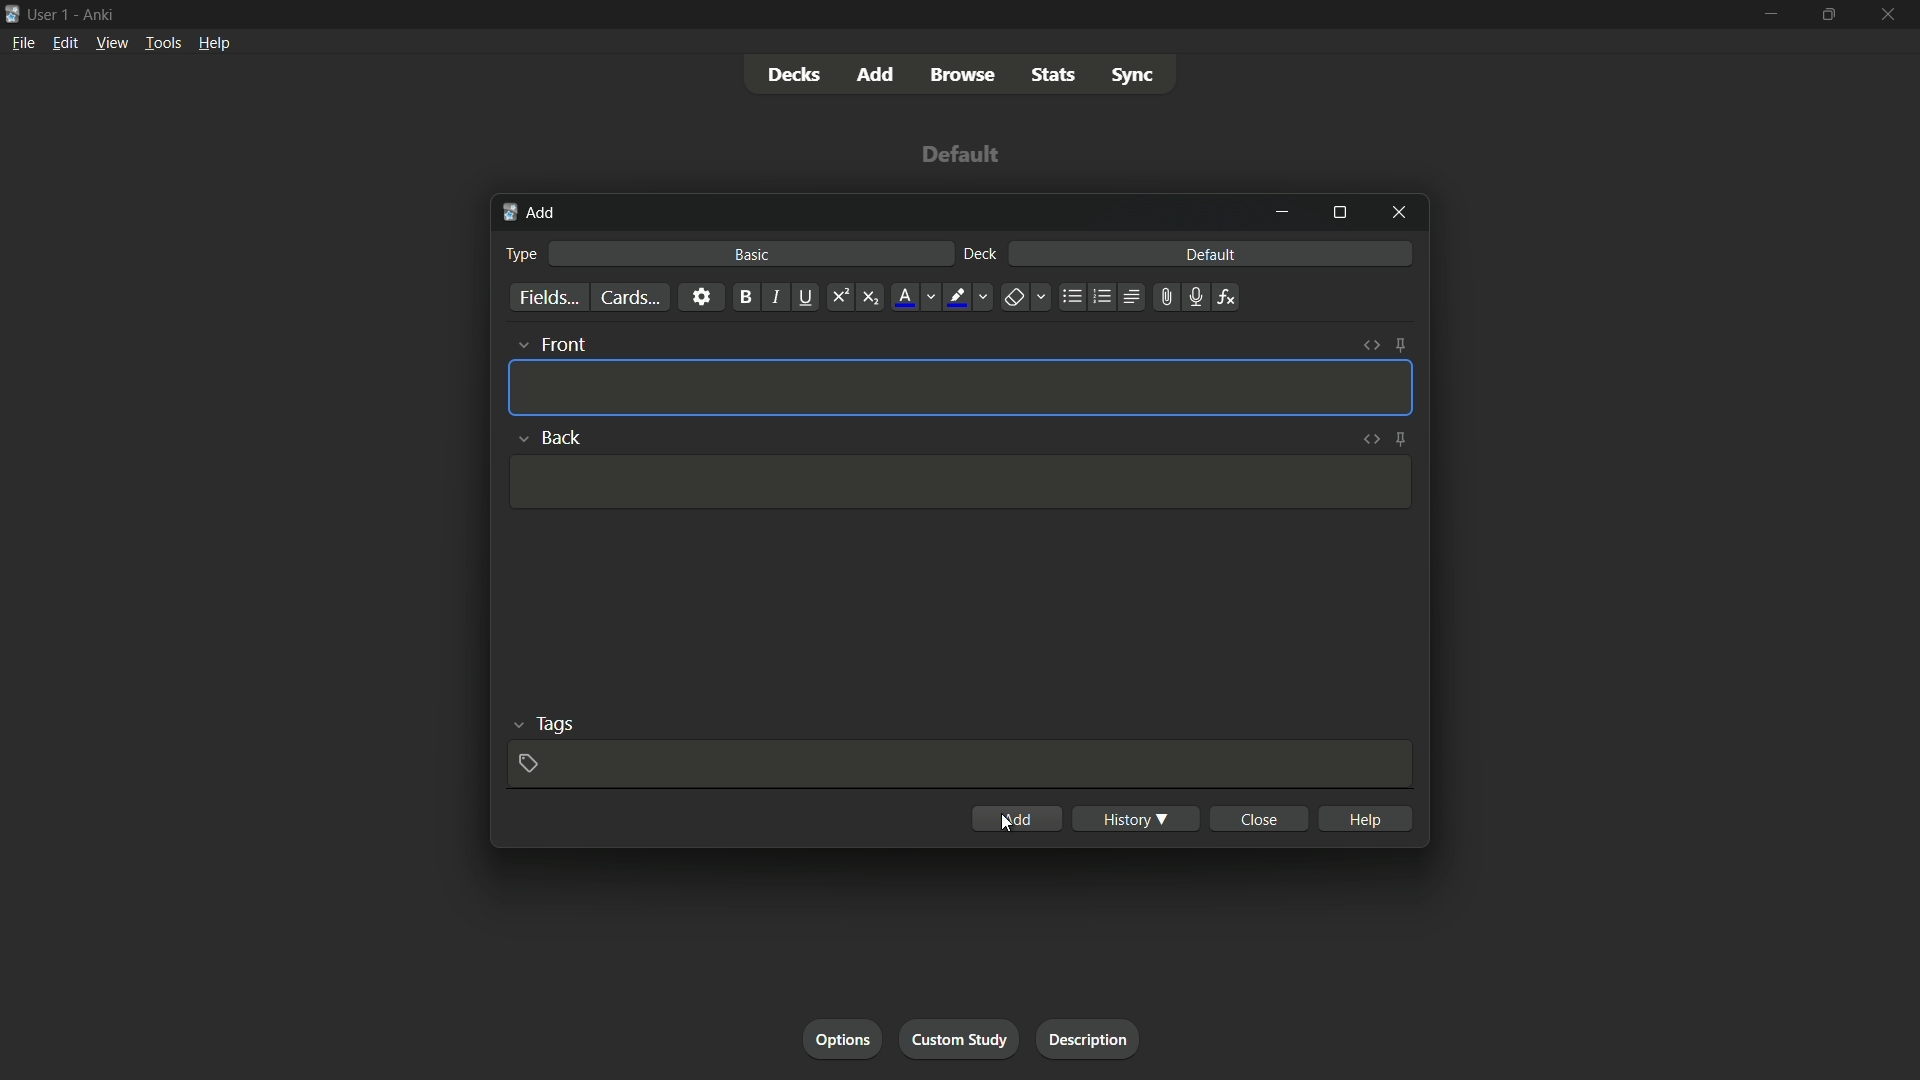 The width and height of the screenshot is (1920, 1080). What do you see at coordinates (1399, 214) in the screenshot?
I see `close` at bounding box center [1399, 214].